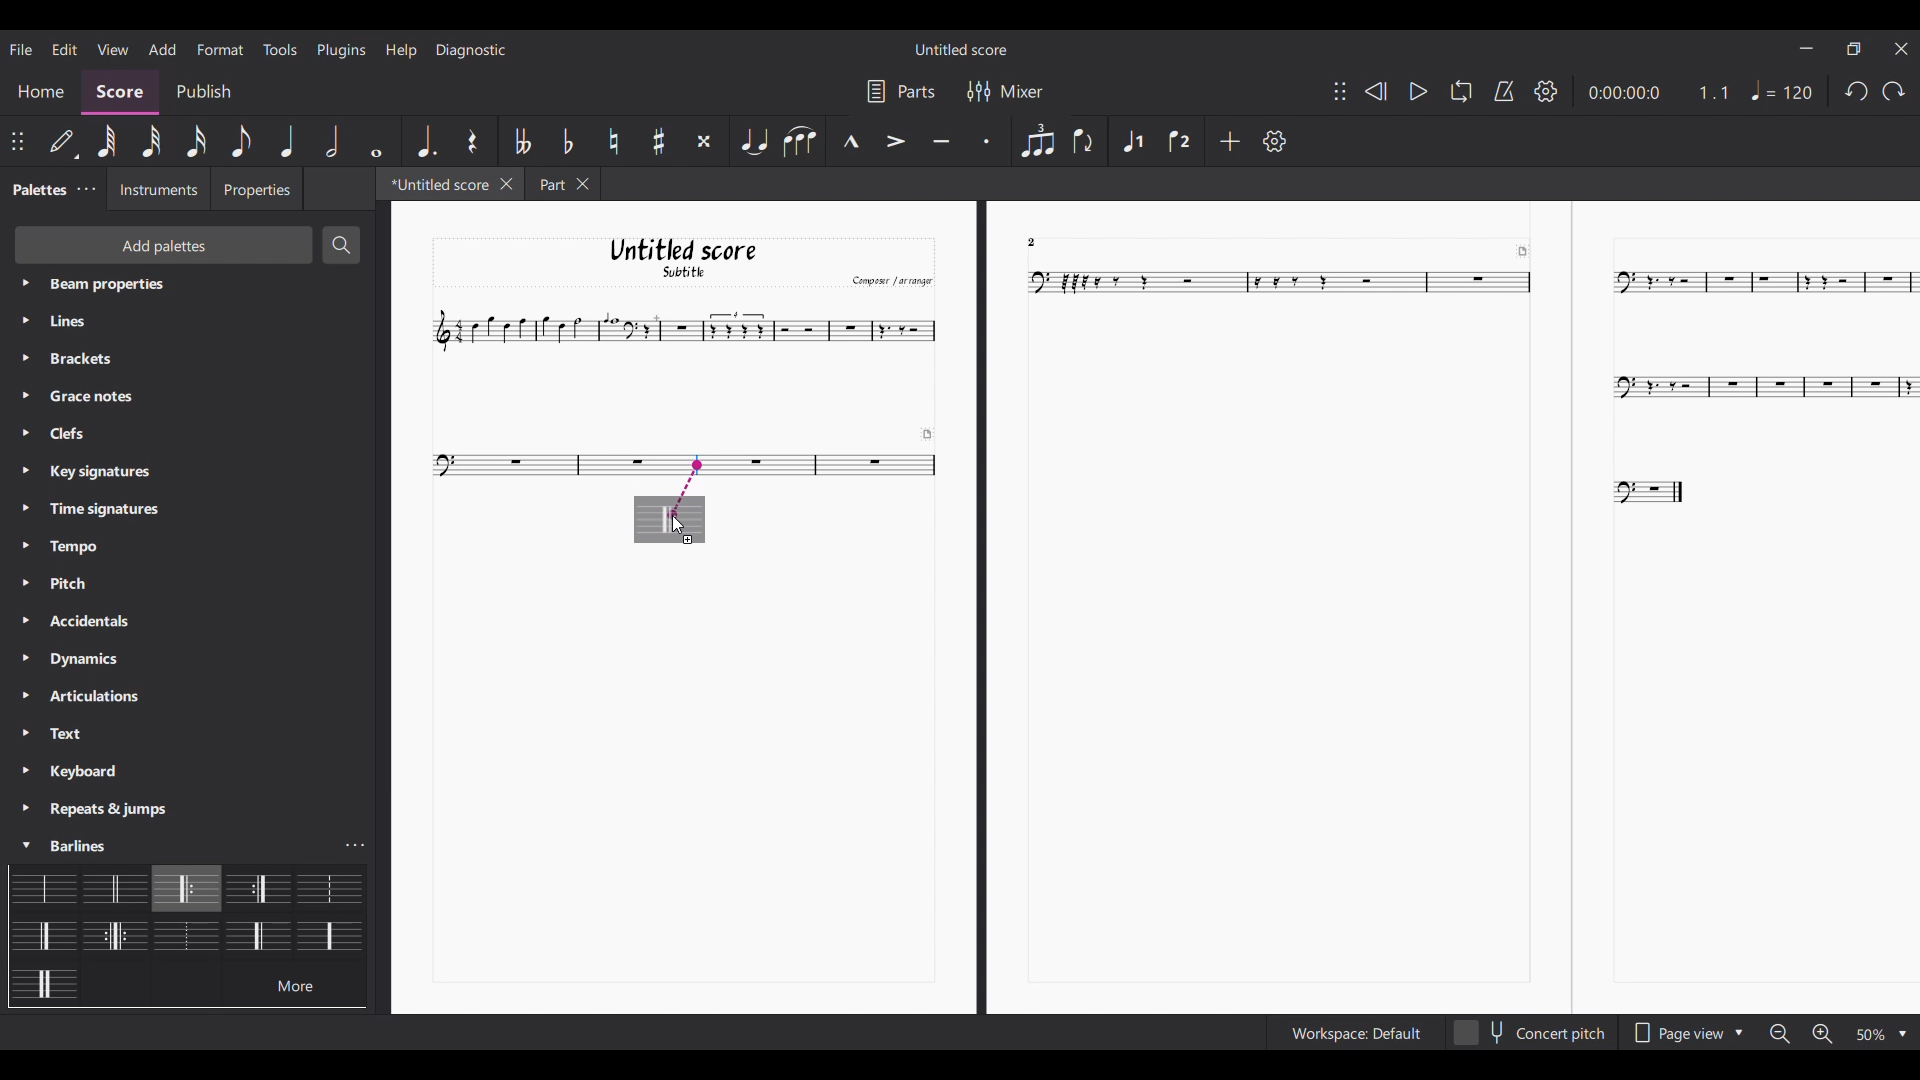 The width and height of the screenshot is (1920, 1080). What do you see at coordinates (341, 50) in the screenshot?
I see `Plugins menu` at bounding box center [341, 50].